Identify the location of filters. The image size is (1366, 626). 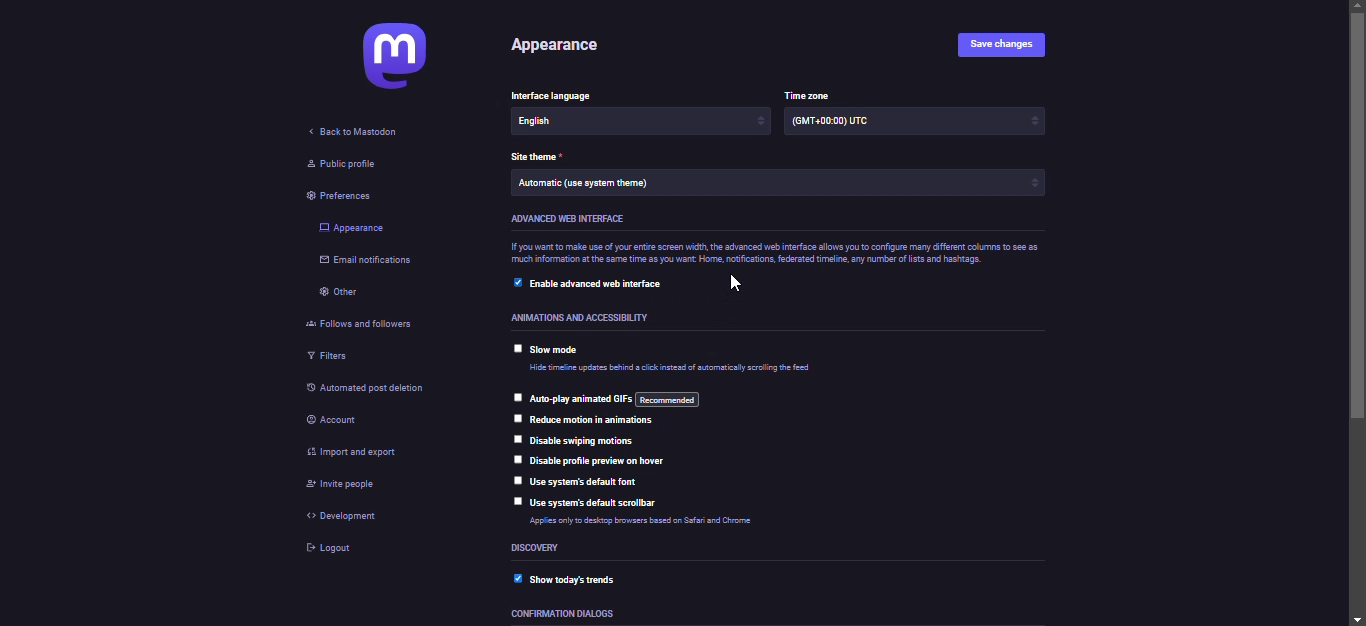
(328, 359).